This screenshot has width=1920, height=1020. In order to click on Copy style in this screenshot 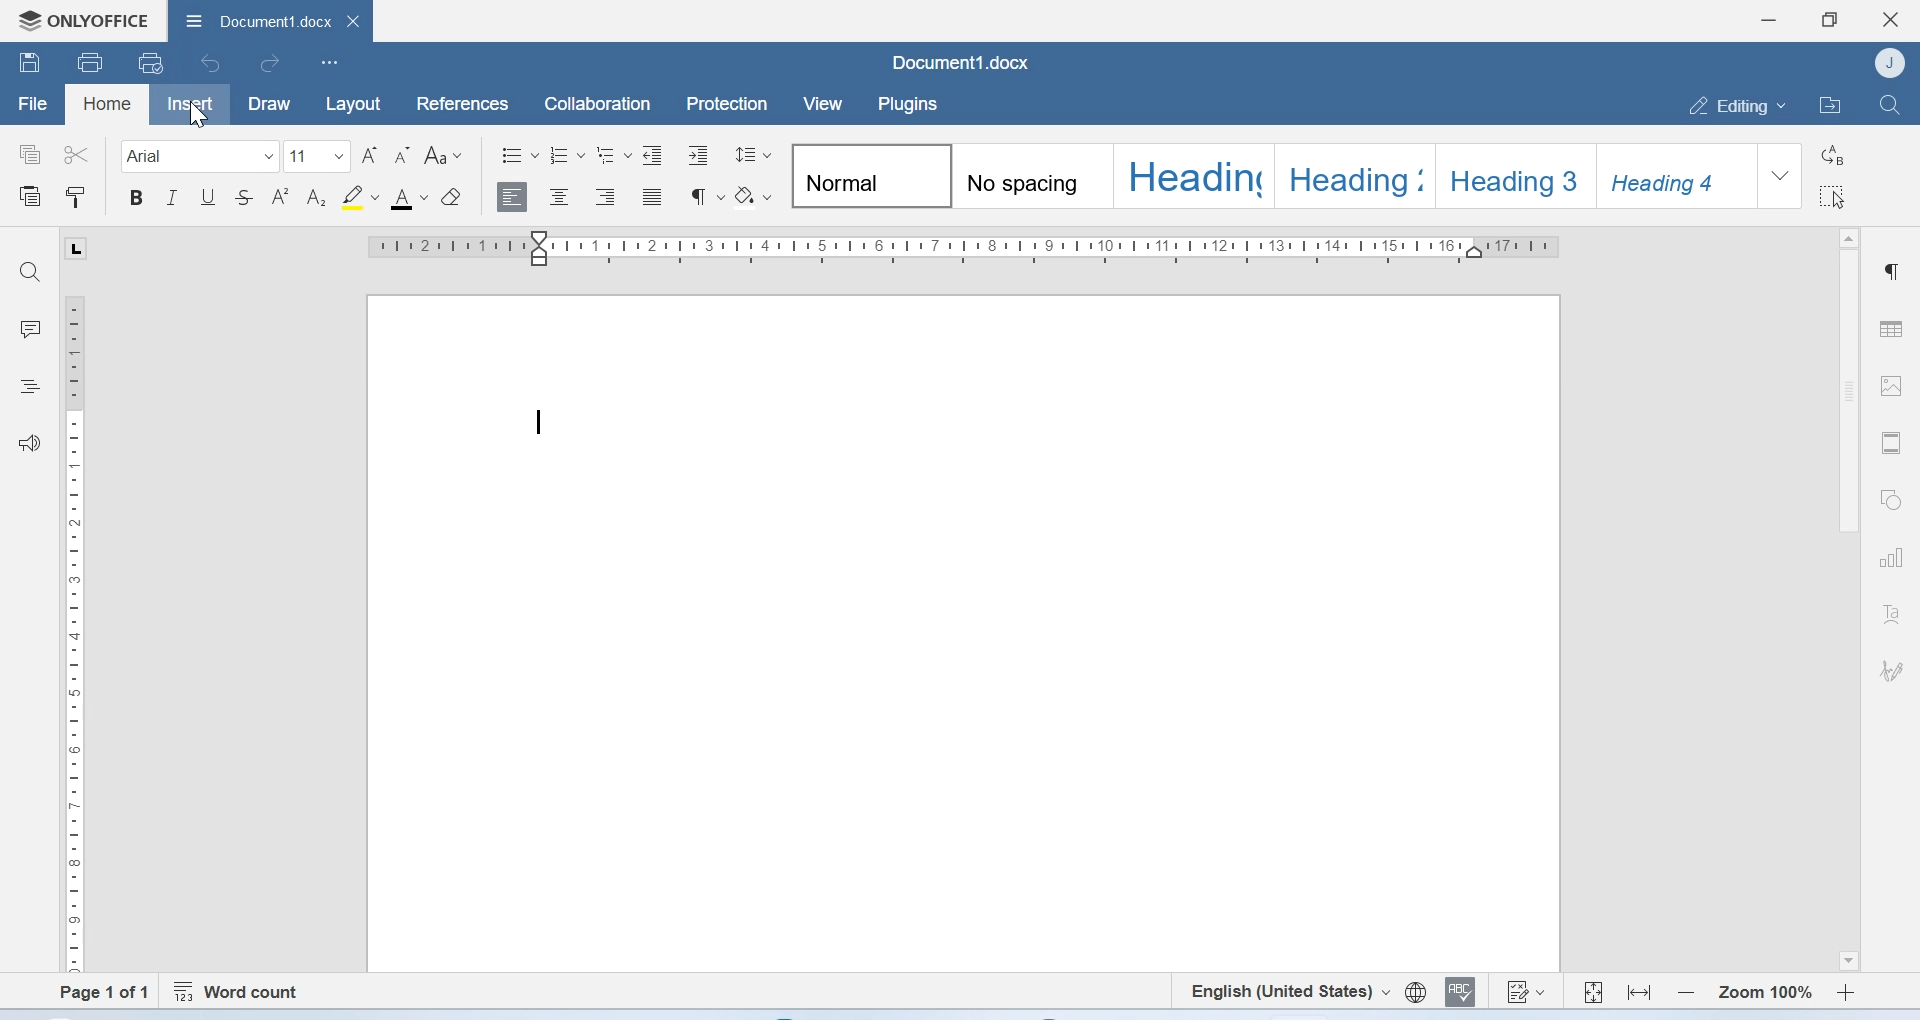, I will do `click(74, 199)`.